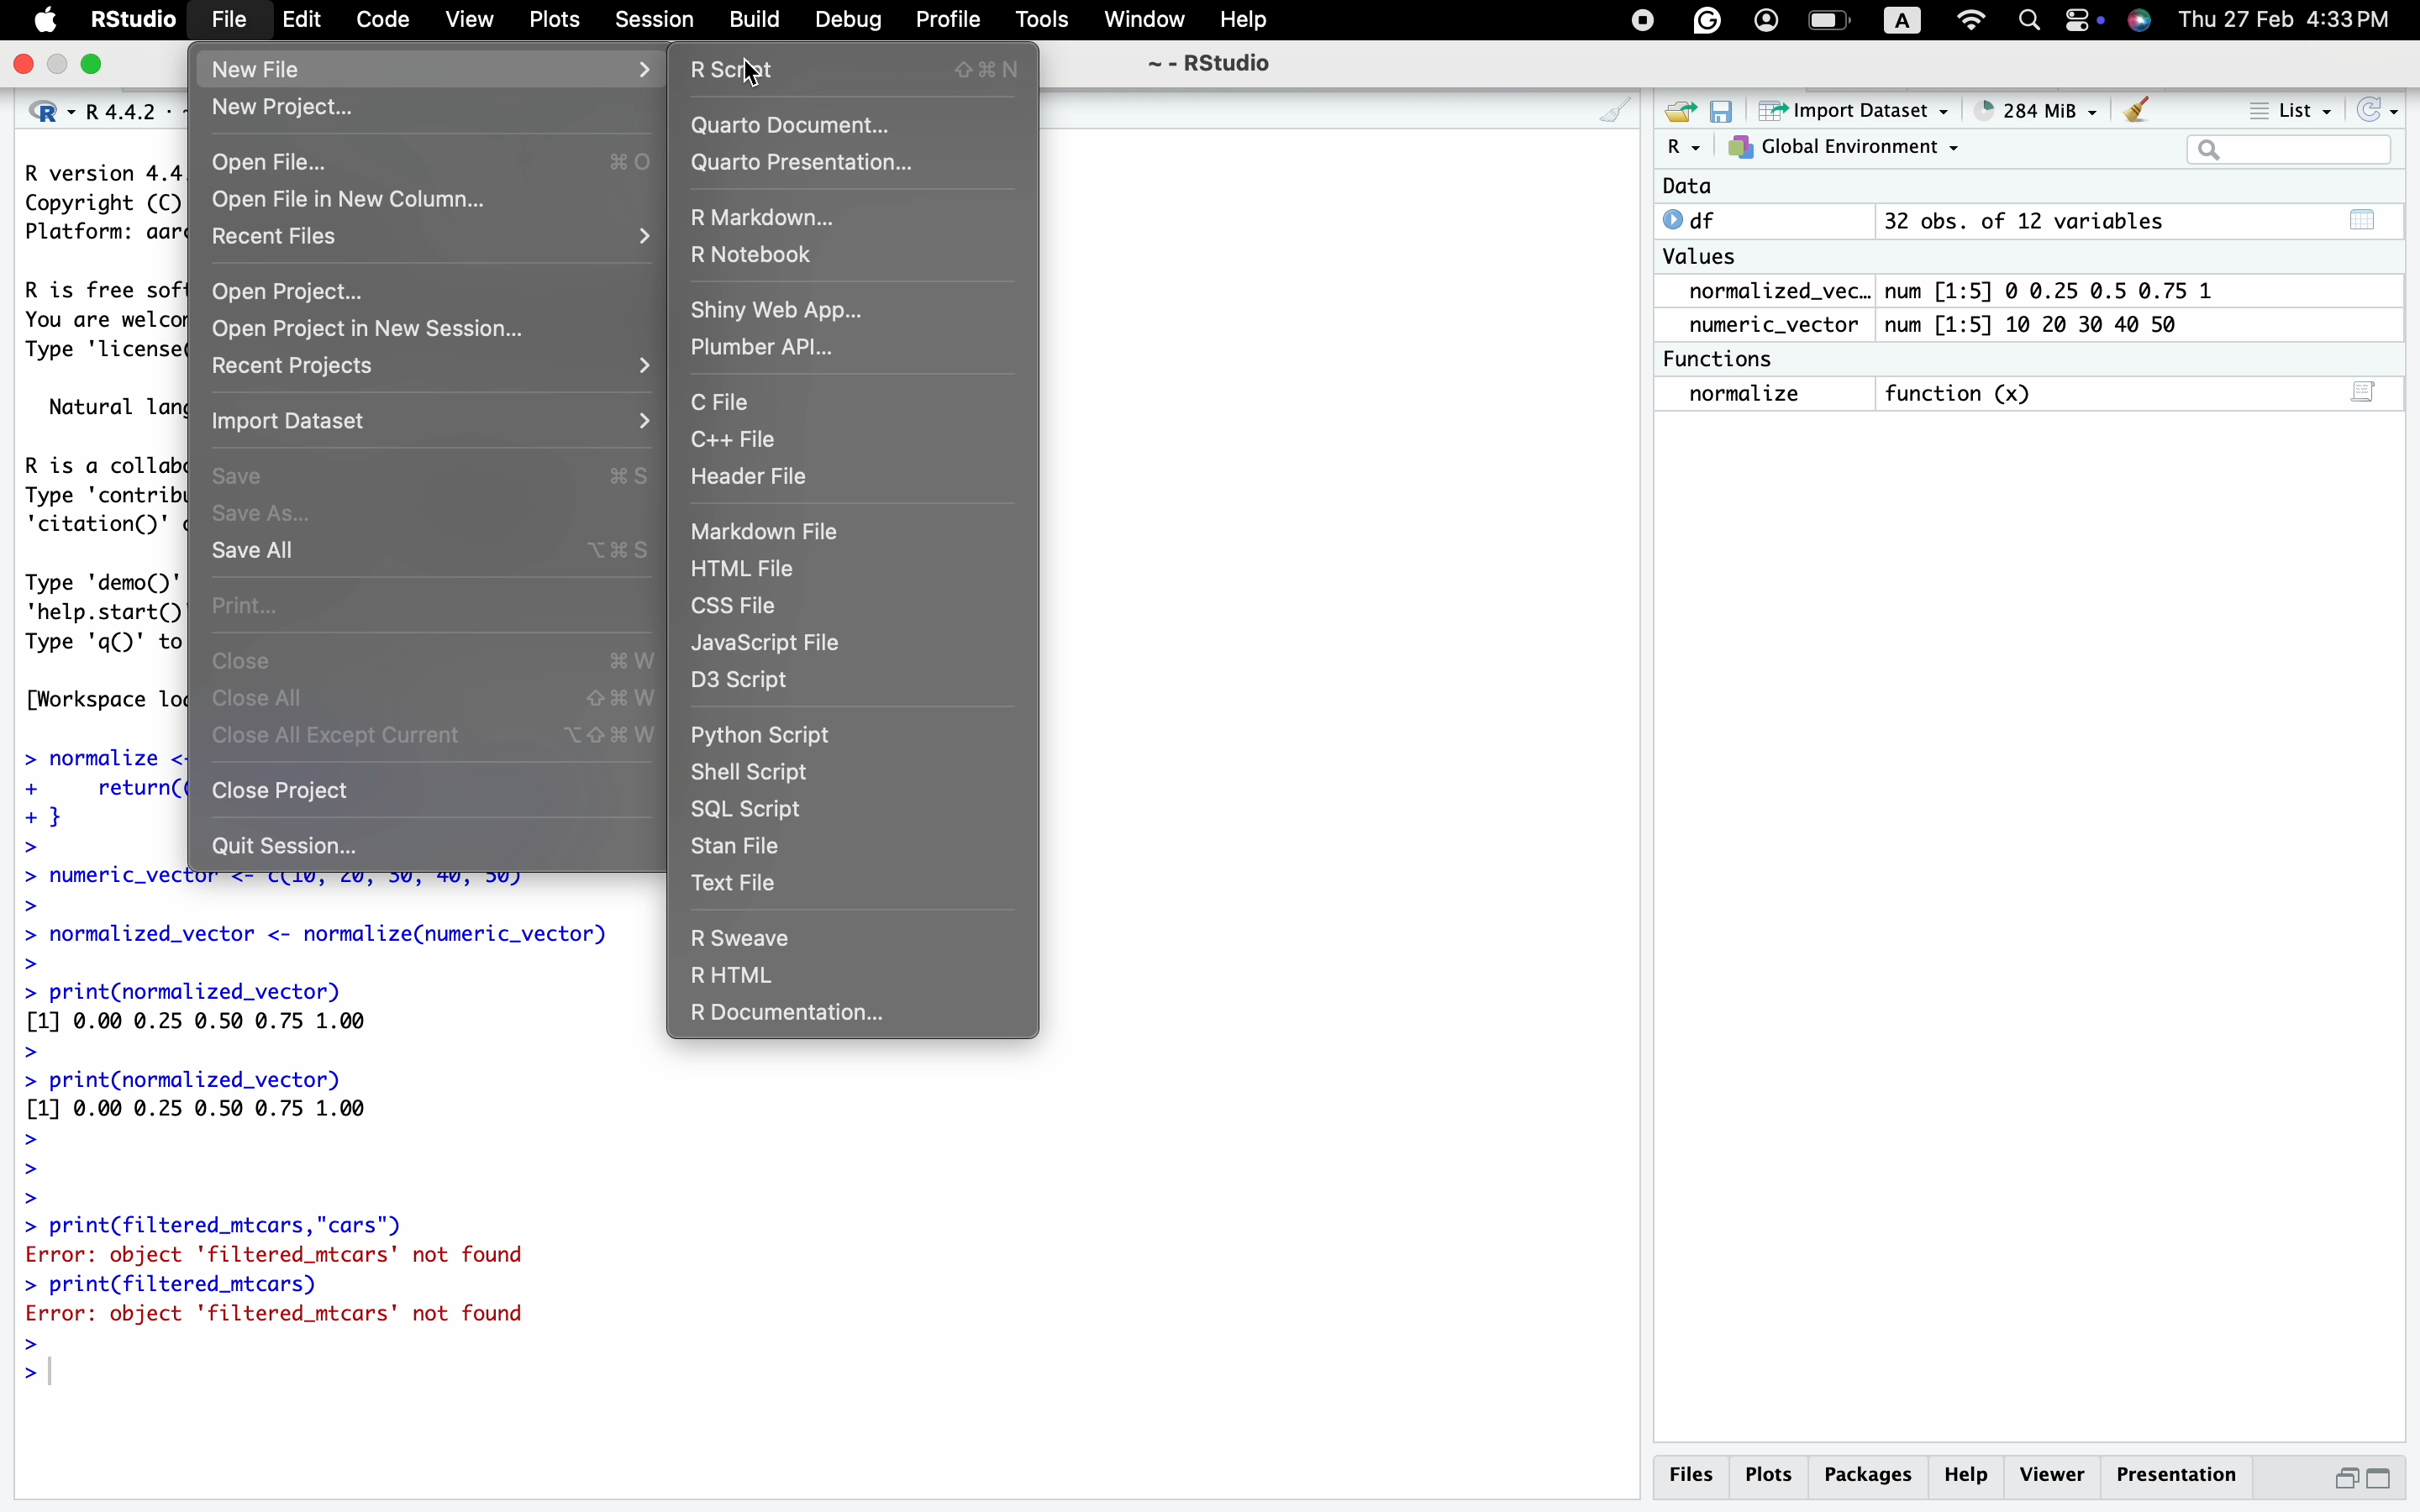 Image resolution: width=2420 pixels, height=1512 pixels. Describe the element at coordinates (1775, 1473) in the screenshot. I see `Plots` at that location.